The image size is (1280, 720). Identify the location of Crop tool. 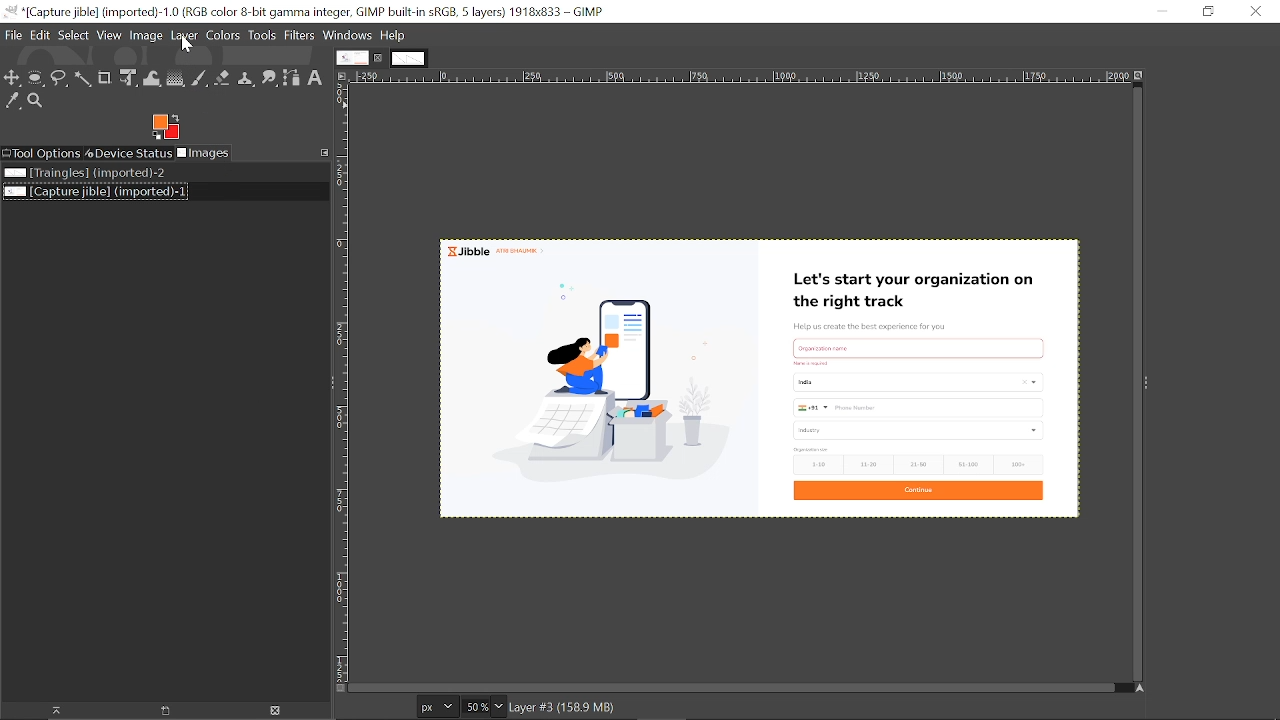
(106, 78).